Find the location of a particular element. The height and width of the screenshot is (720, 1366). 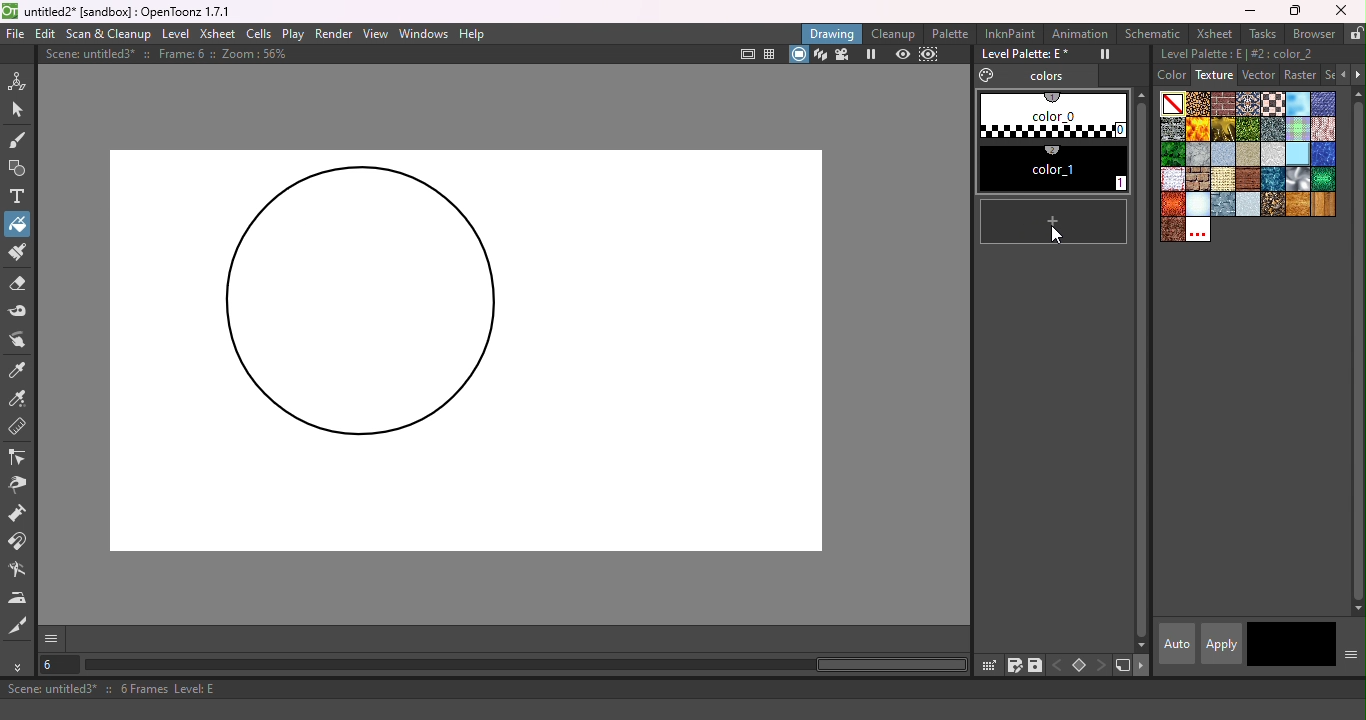

camera stand view is located at coordinates (798, 54).